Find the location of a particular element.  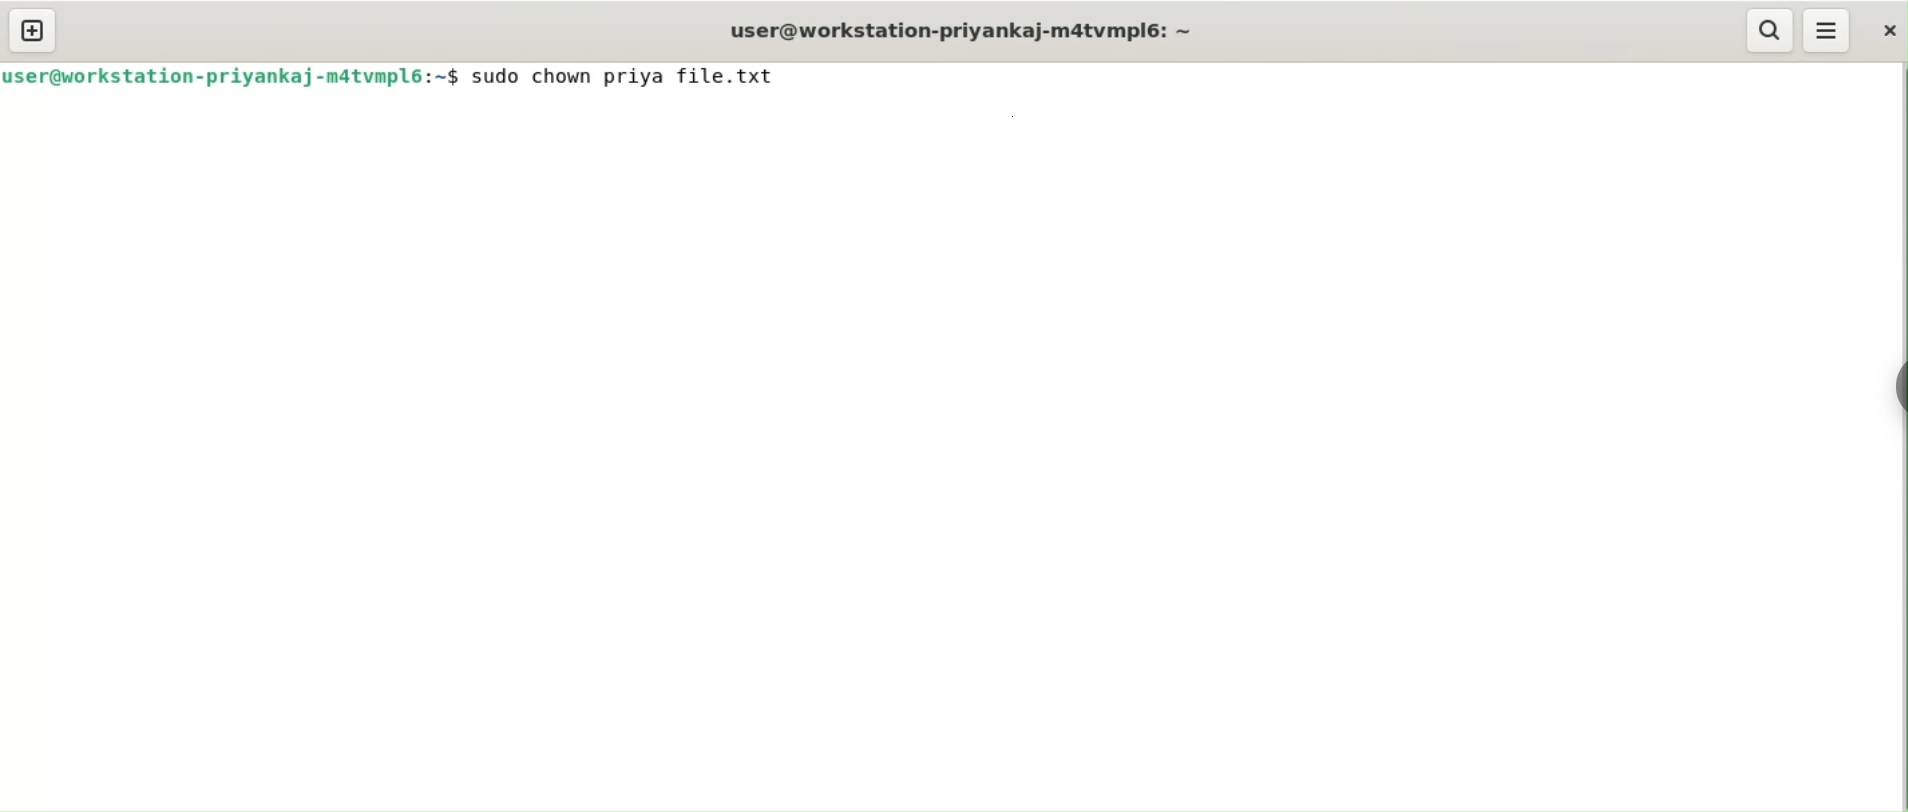

close is located at coordinates (1885, 30).